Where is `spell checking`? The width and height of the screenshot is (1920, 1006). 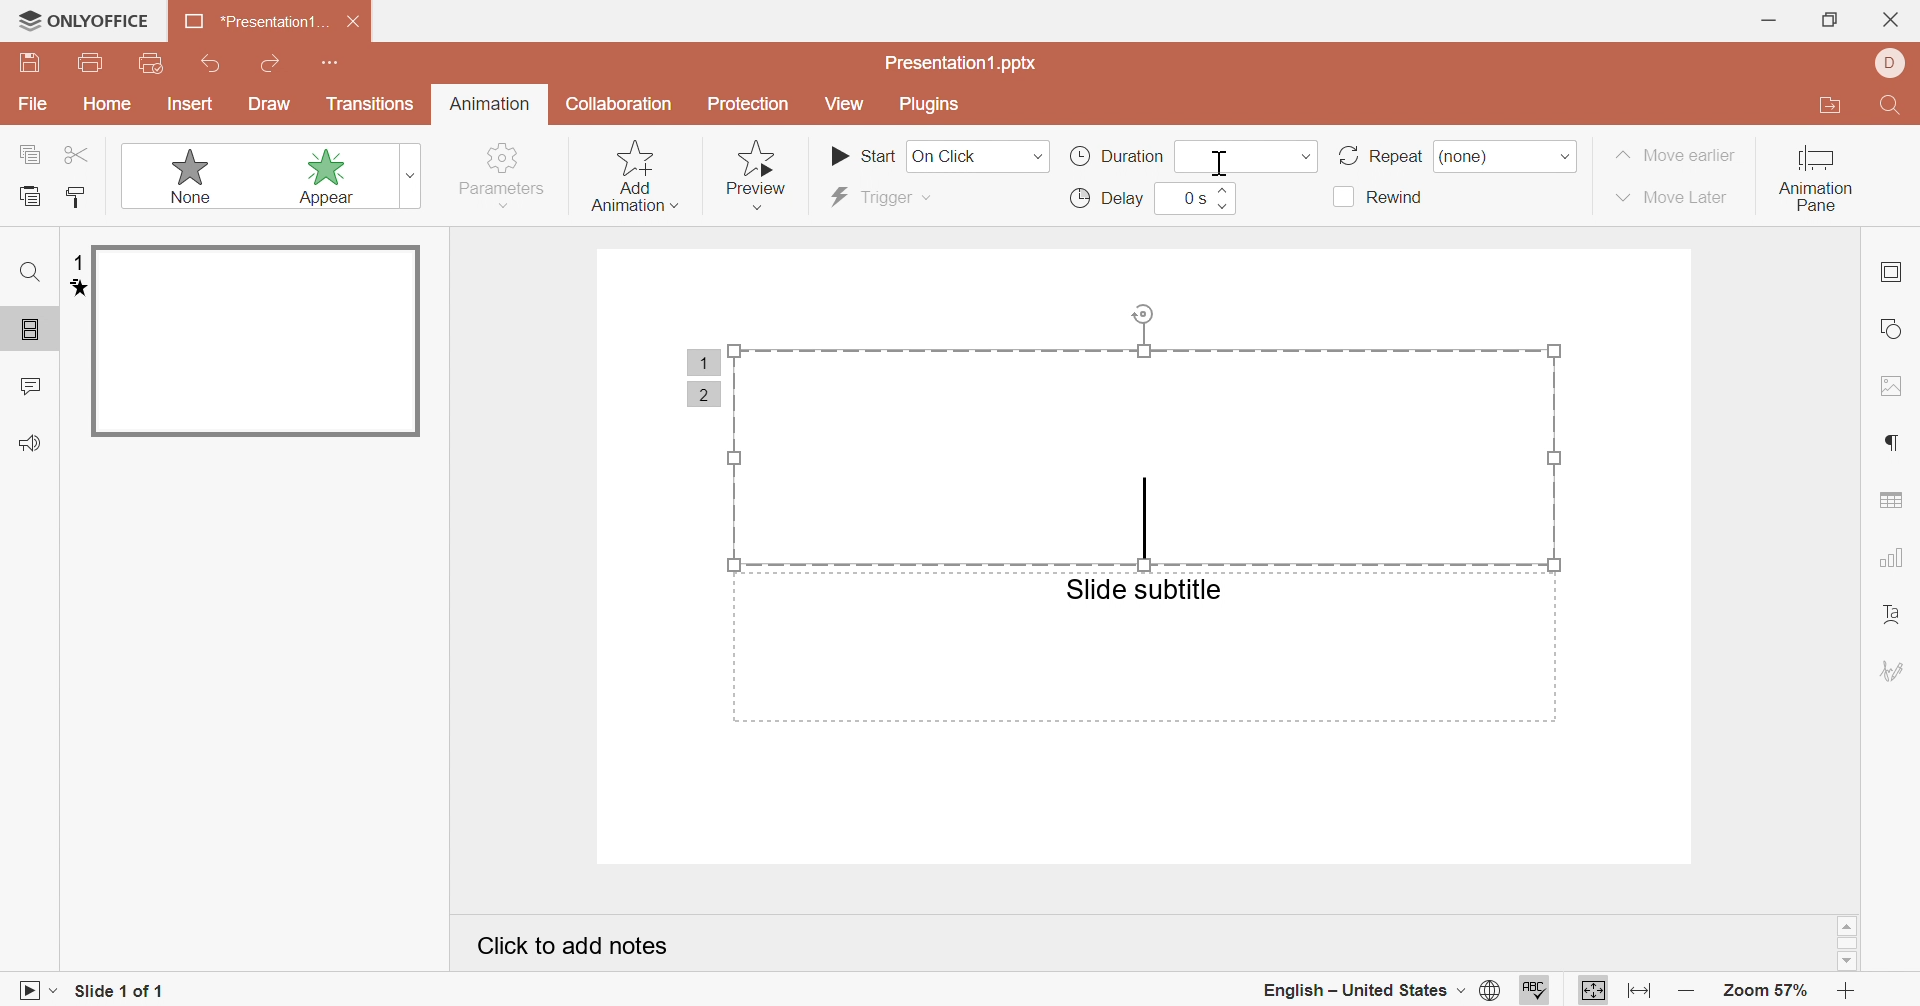
spell checking is located at coordinates (1539, 994).